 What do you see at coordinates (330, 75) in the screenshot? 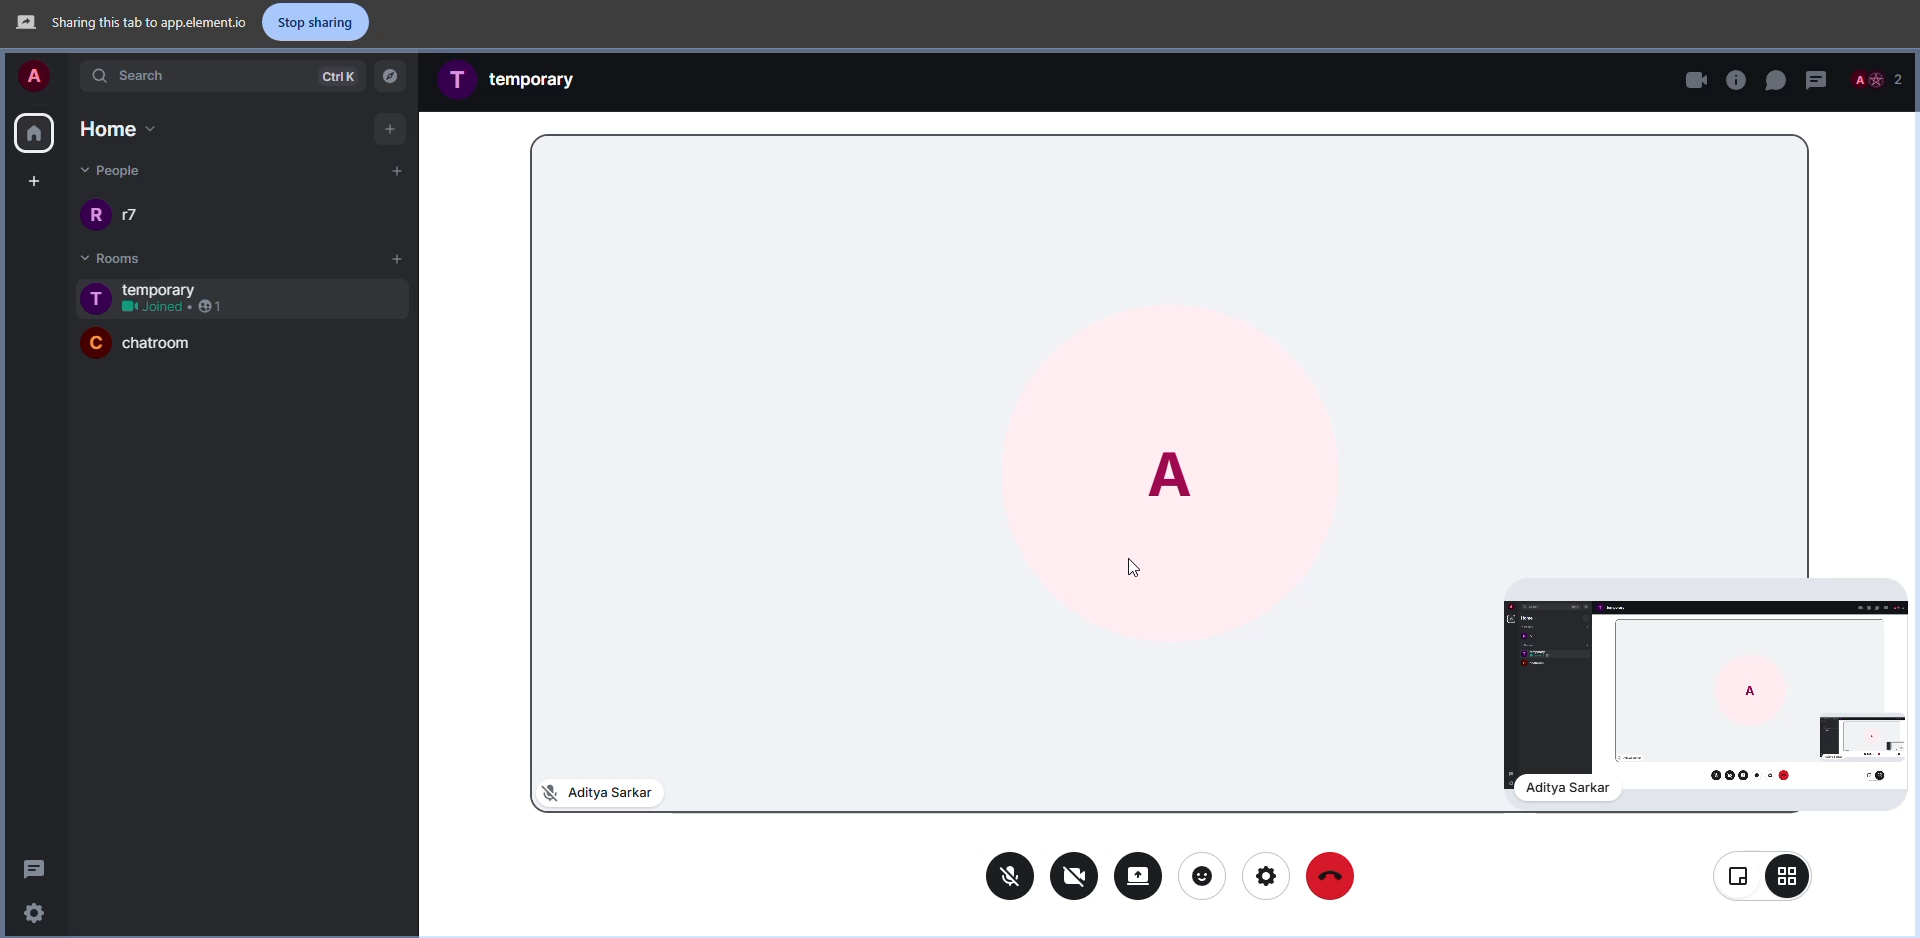
I see `ctrlK` at bounding box center [330, 75].